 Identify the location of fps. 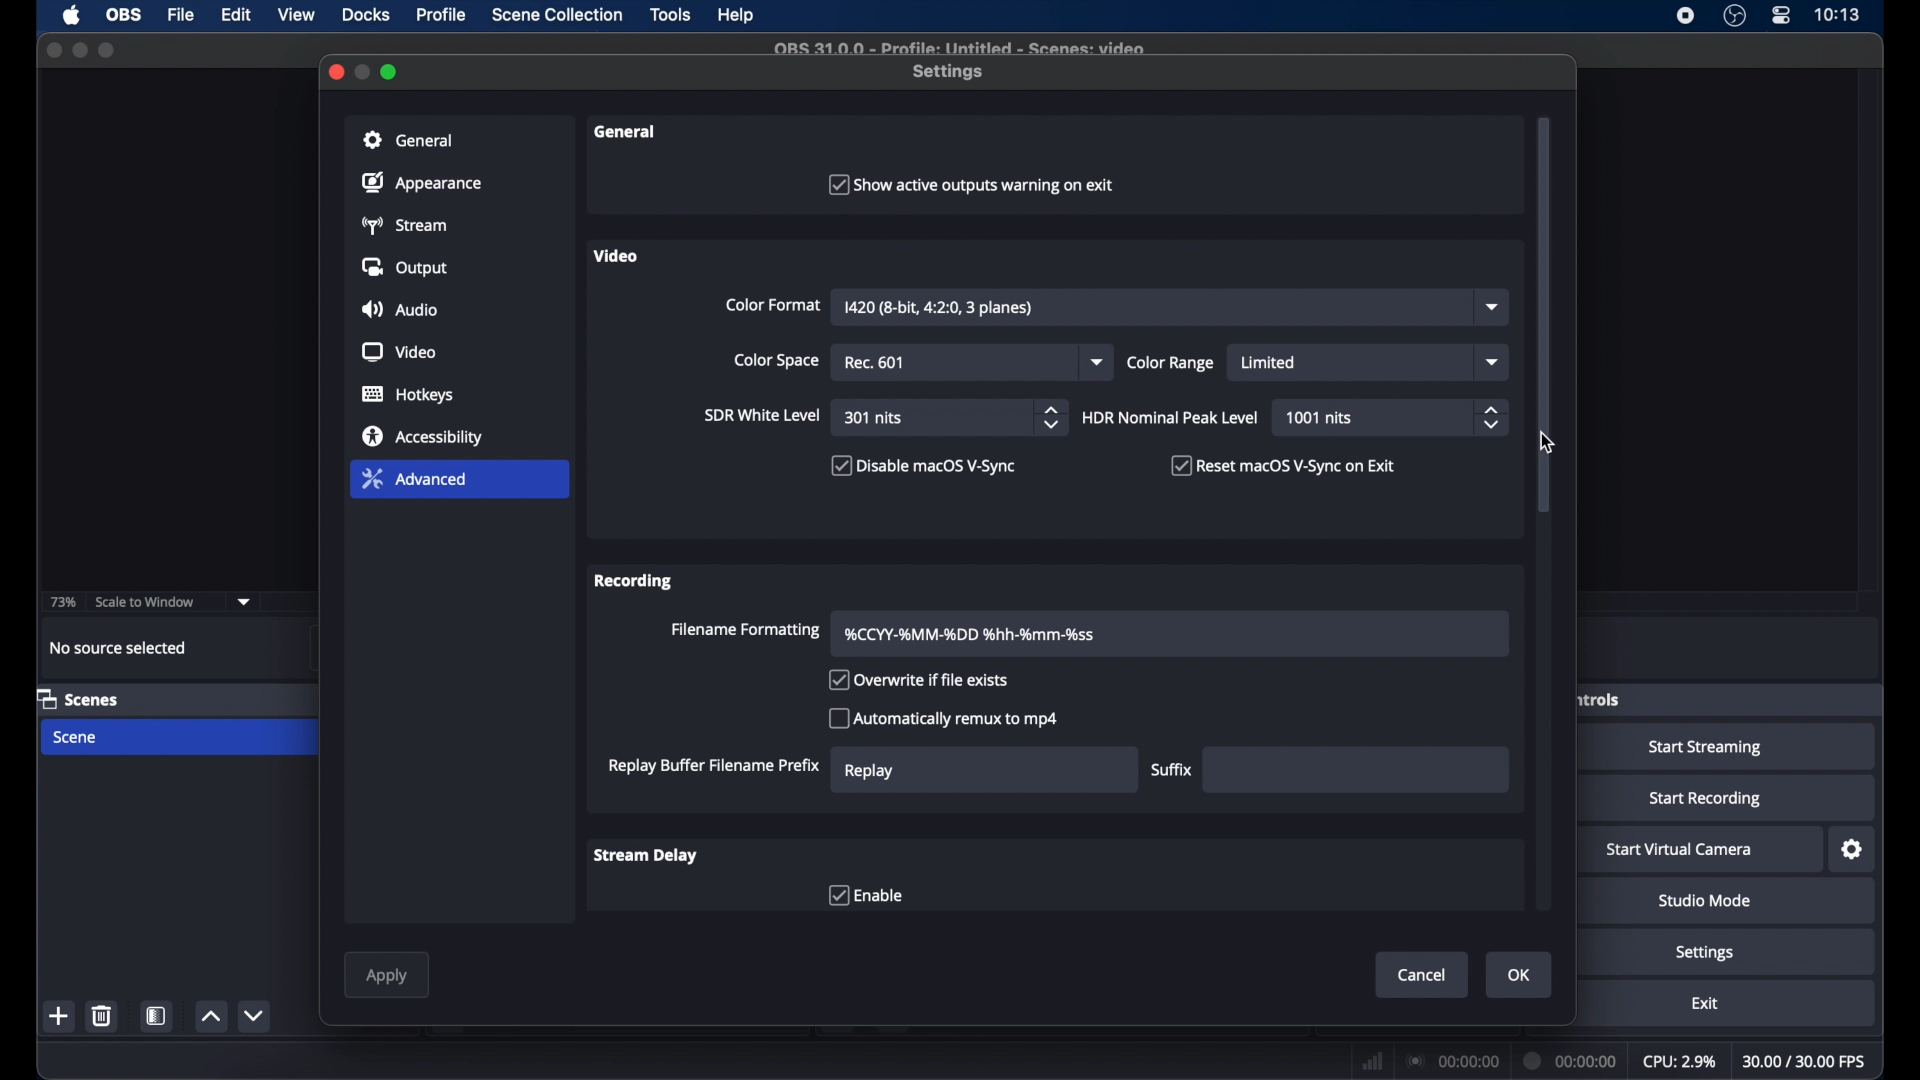
(1805, 1062).